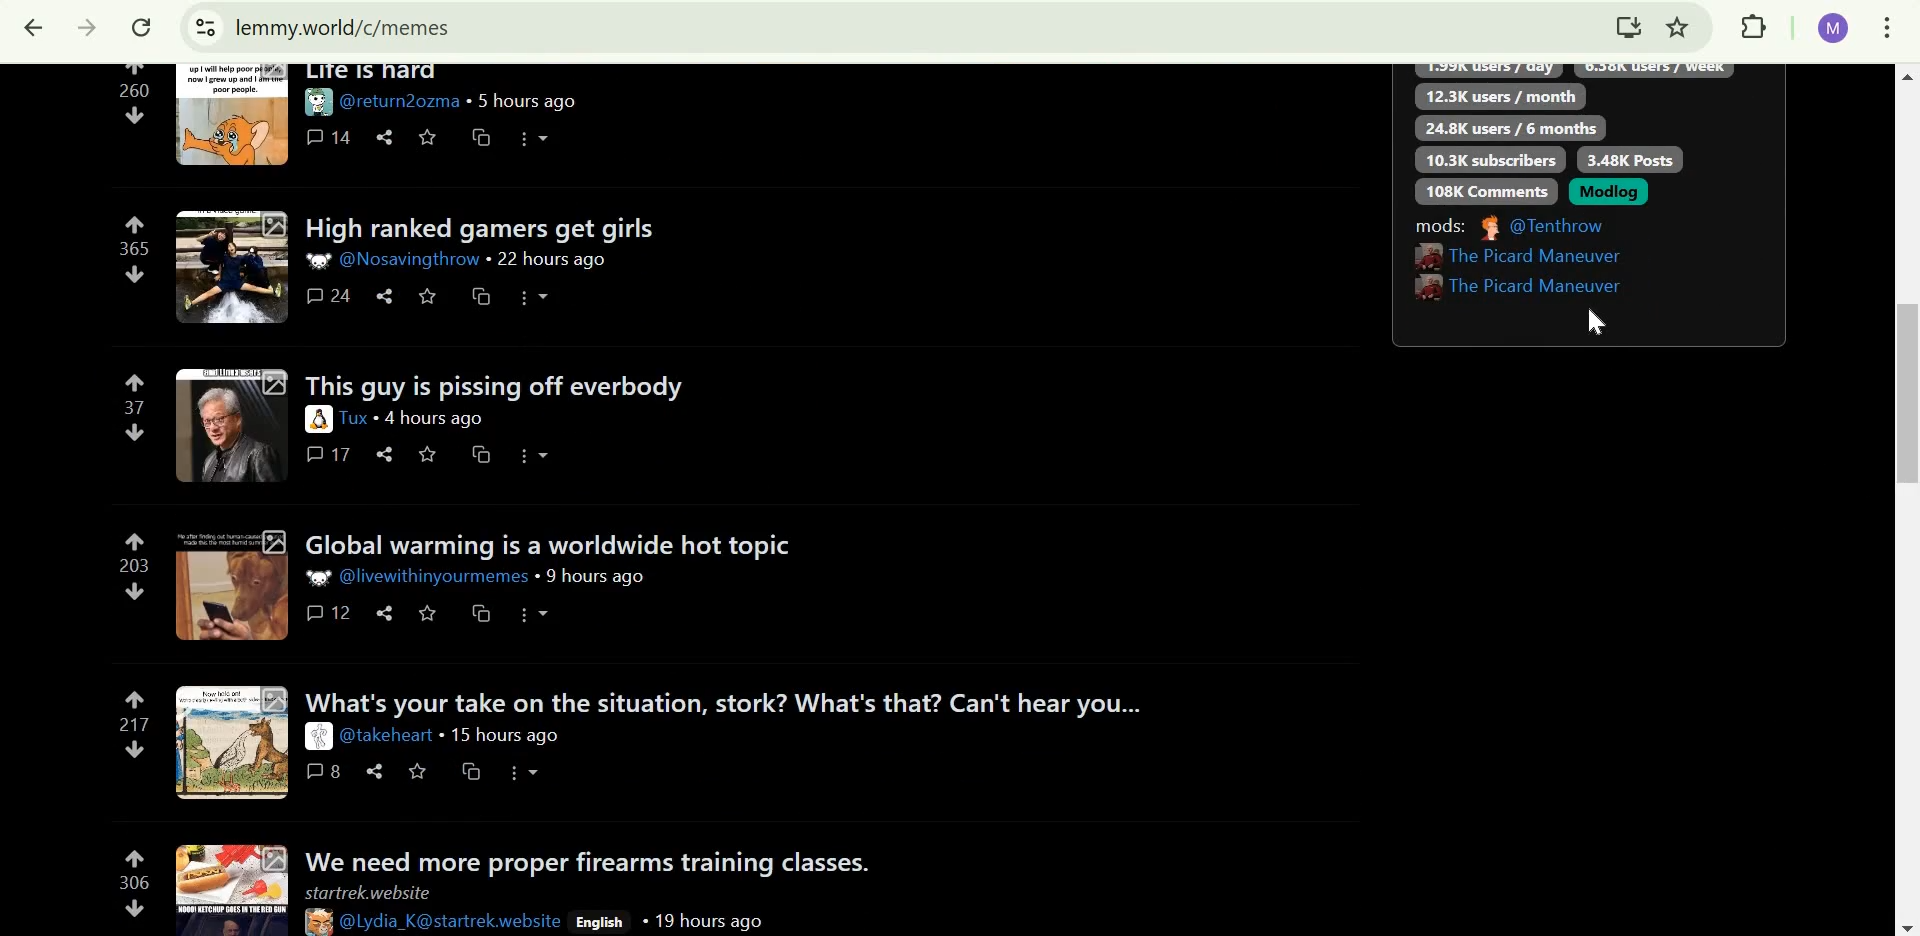 This screenshot has width=1920, height=936. What do you see at coordinates (484, 295) in the screenshot?
I see `cross-post` at bounding box center [484, 295].